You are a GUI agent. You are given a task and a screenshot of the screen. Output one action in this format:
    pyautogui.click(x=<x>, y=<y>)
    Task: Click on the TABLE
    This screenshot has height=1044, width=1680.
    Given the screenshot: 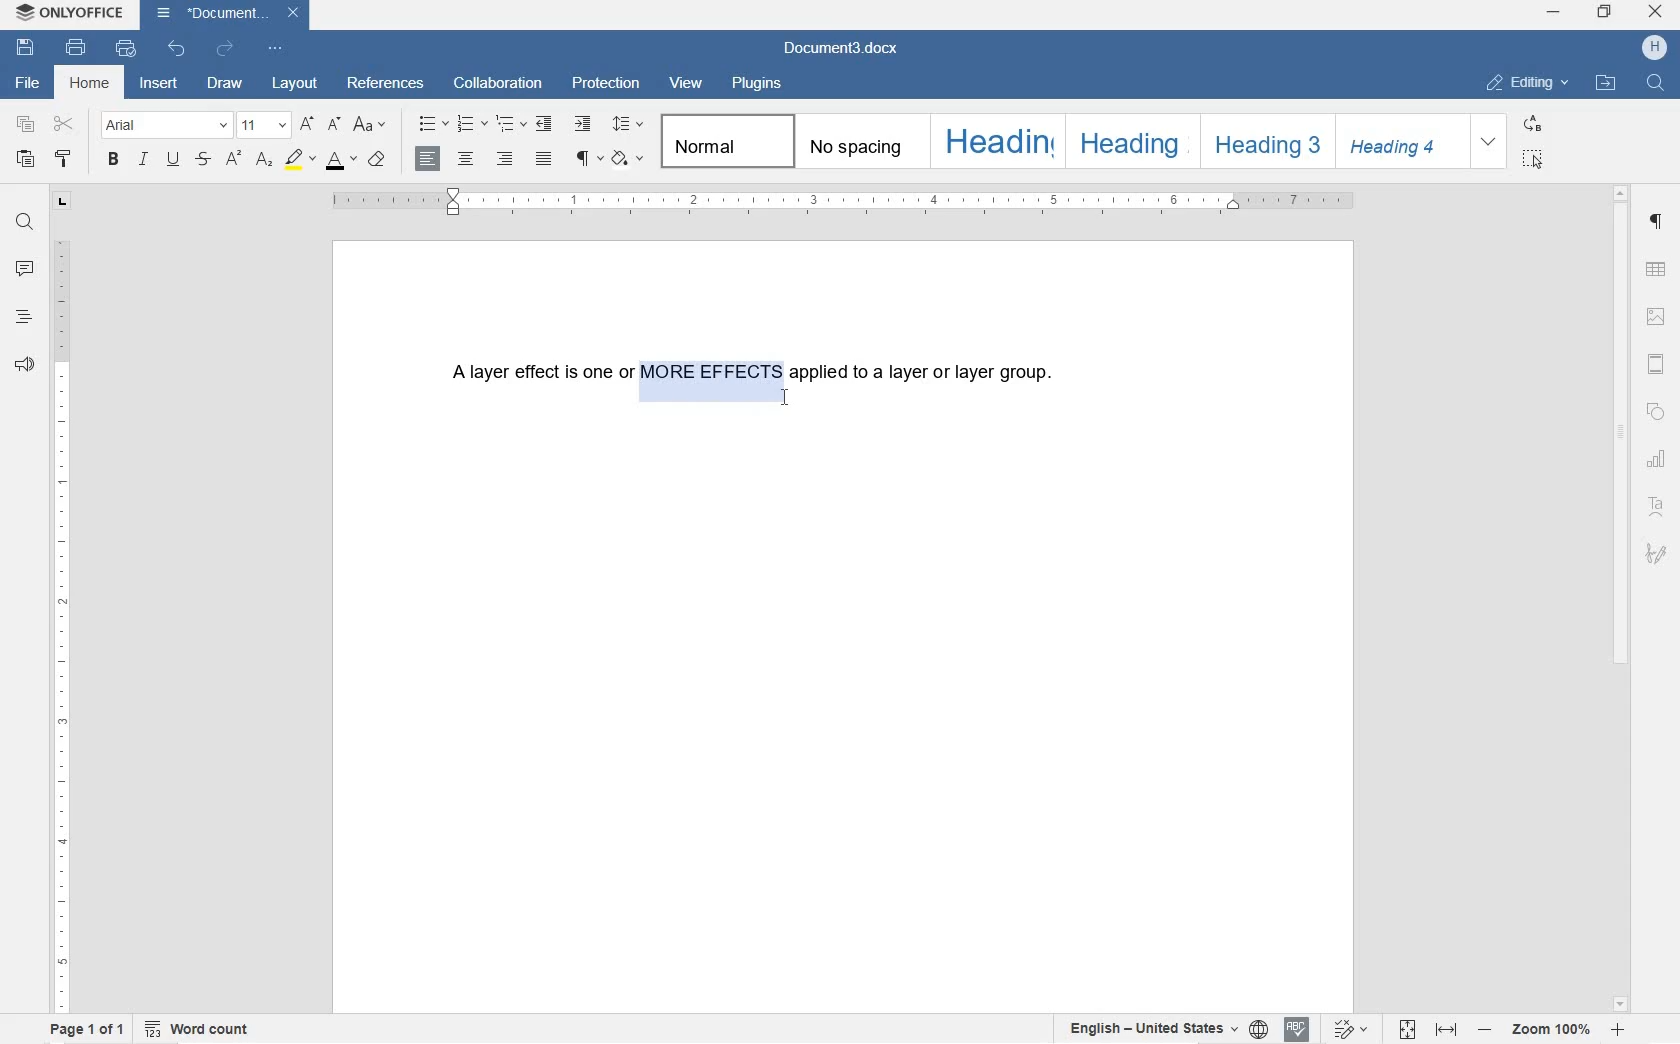 What is the action you would take?
    pyautogui.click(x=1657, y=271)
    